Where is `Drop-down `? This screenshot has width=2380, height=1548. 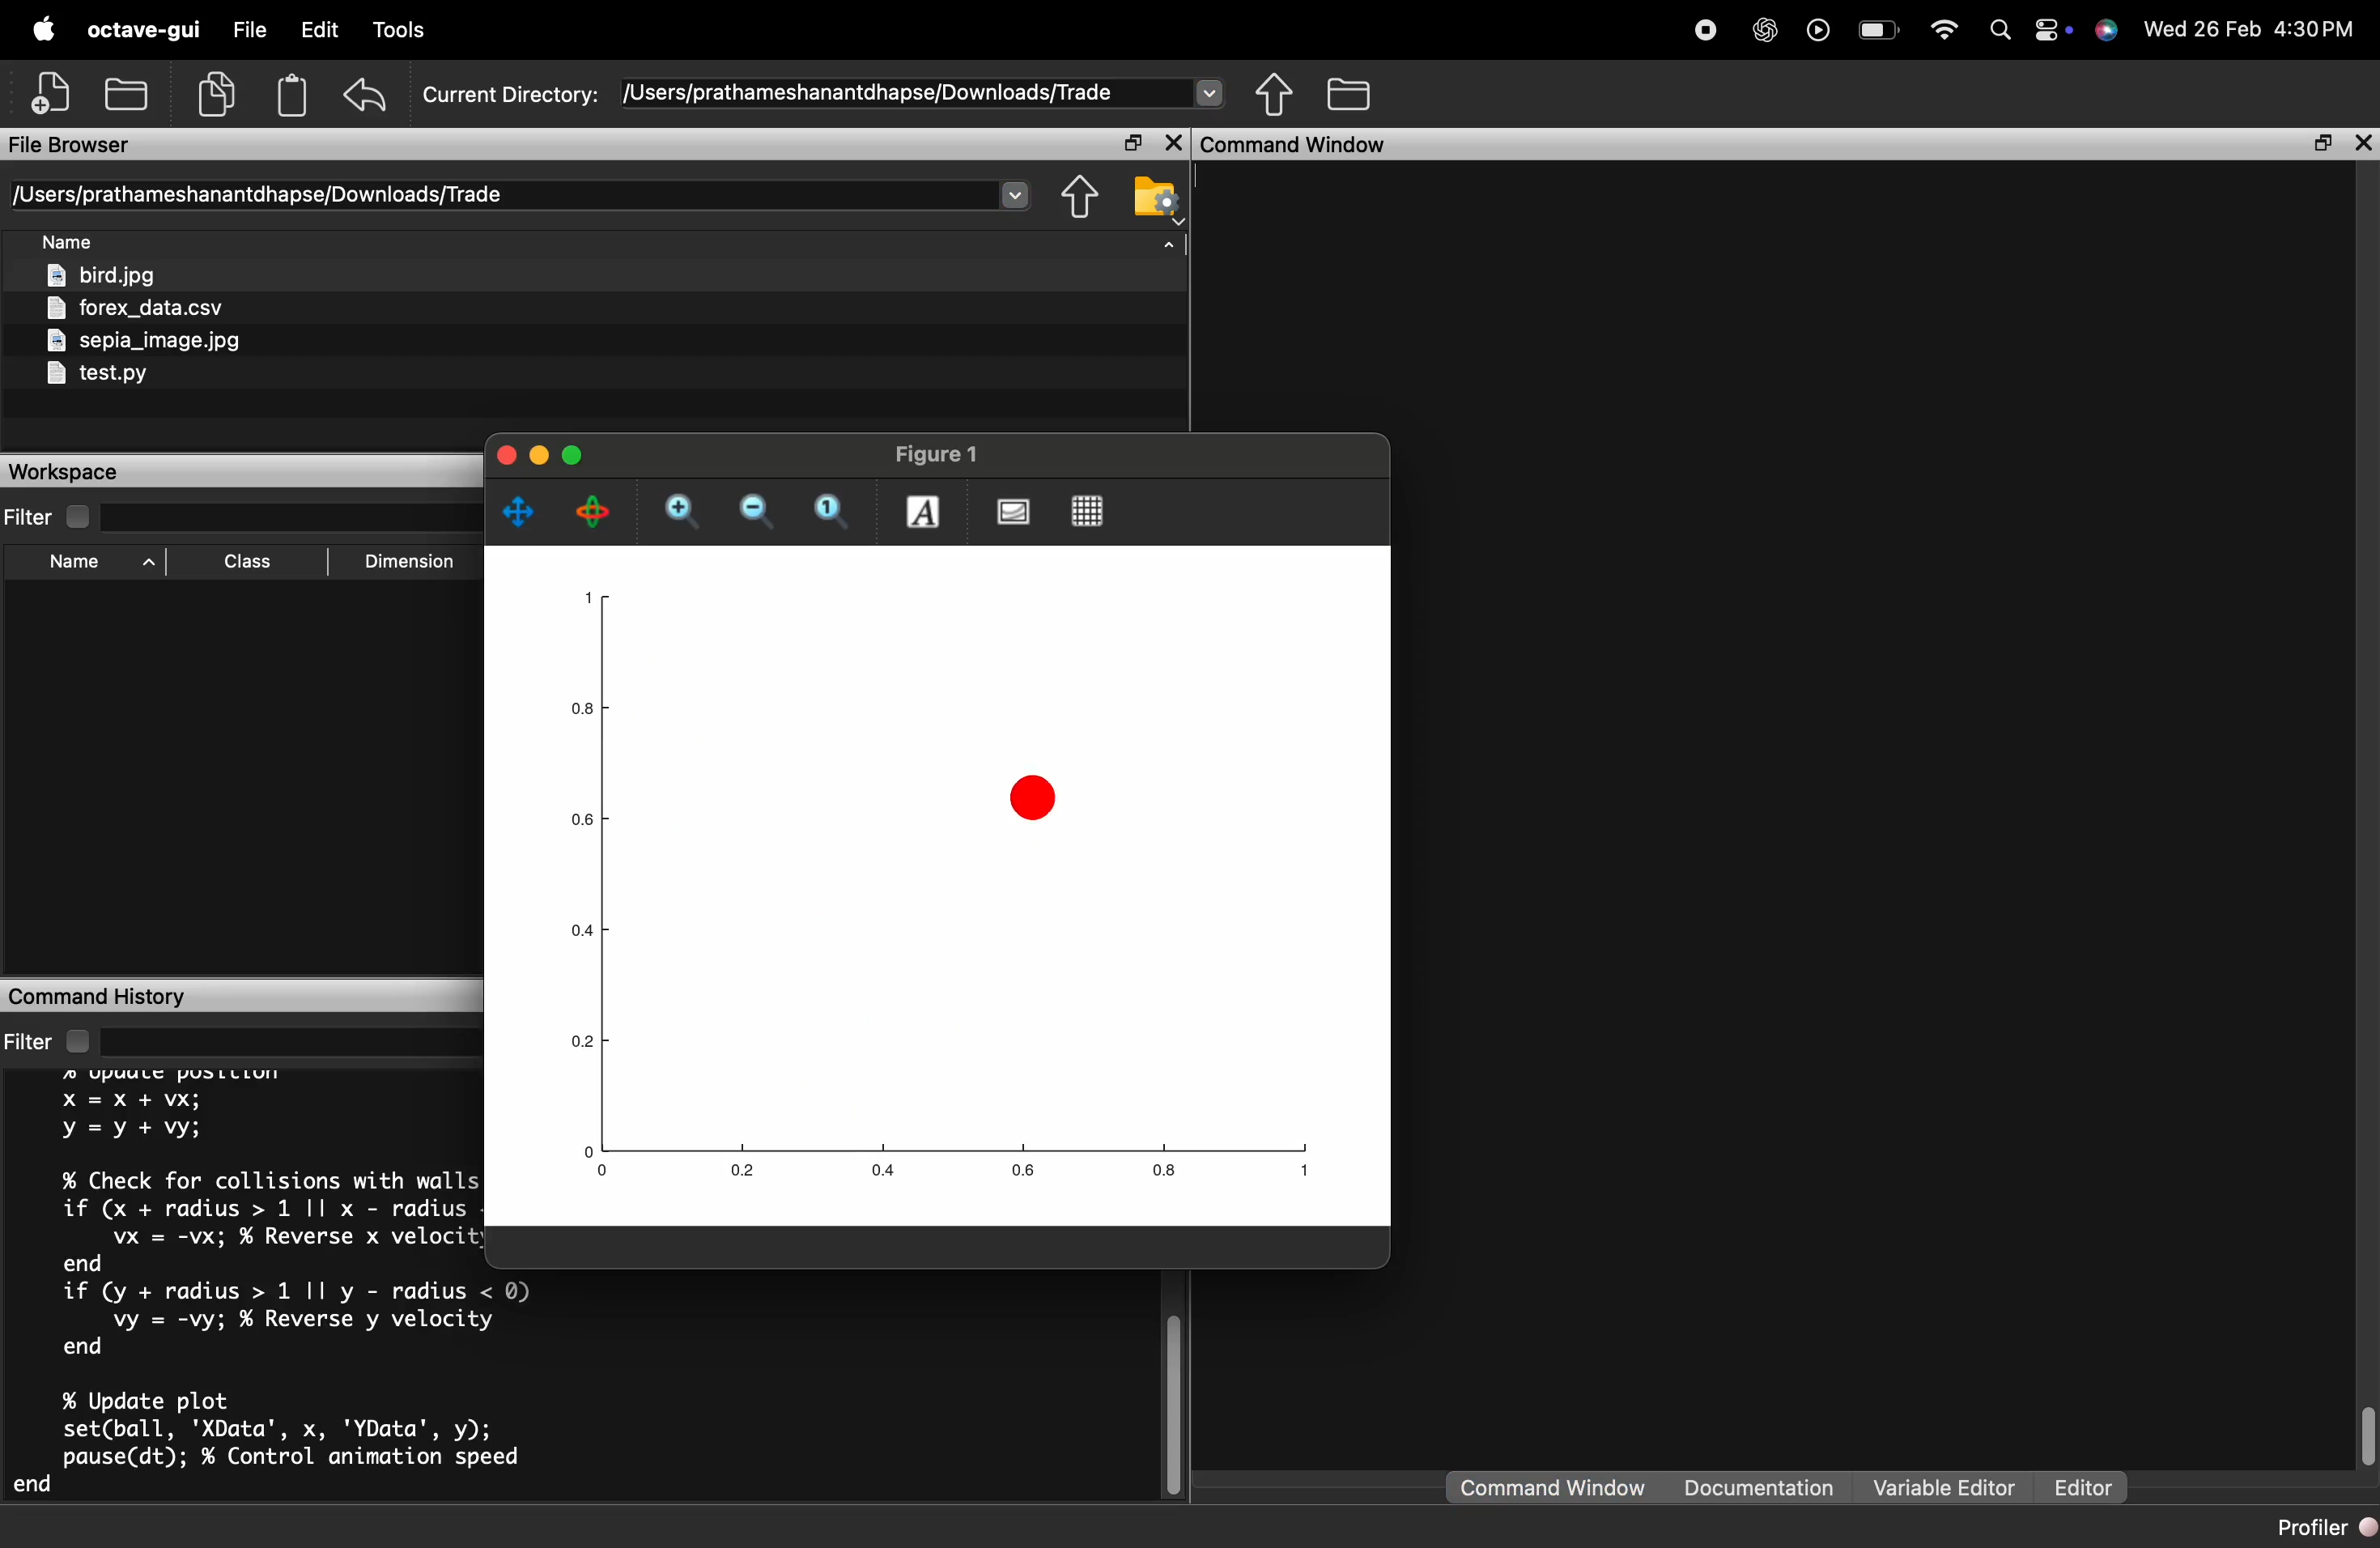 Drop-down  is located at coordinates (1210, 90).